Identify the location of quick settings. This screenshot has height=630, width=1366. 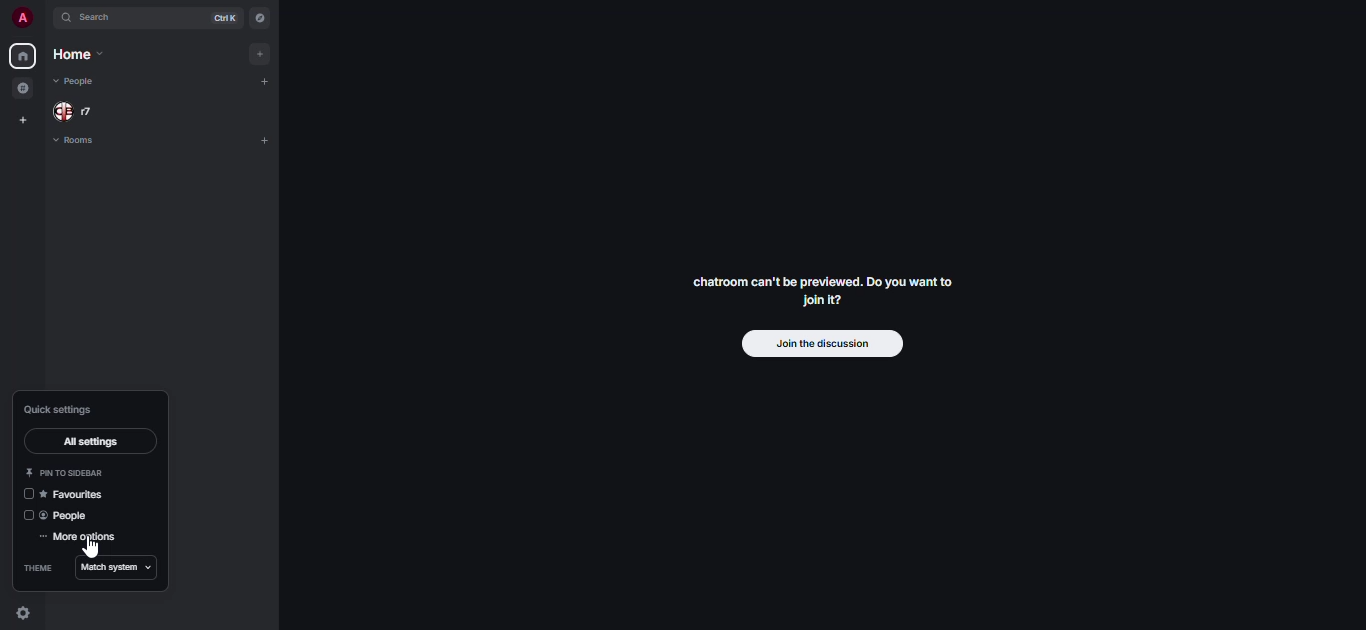
(59, 408).